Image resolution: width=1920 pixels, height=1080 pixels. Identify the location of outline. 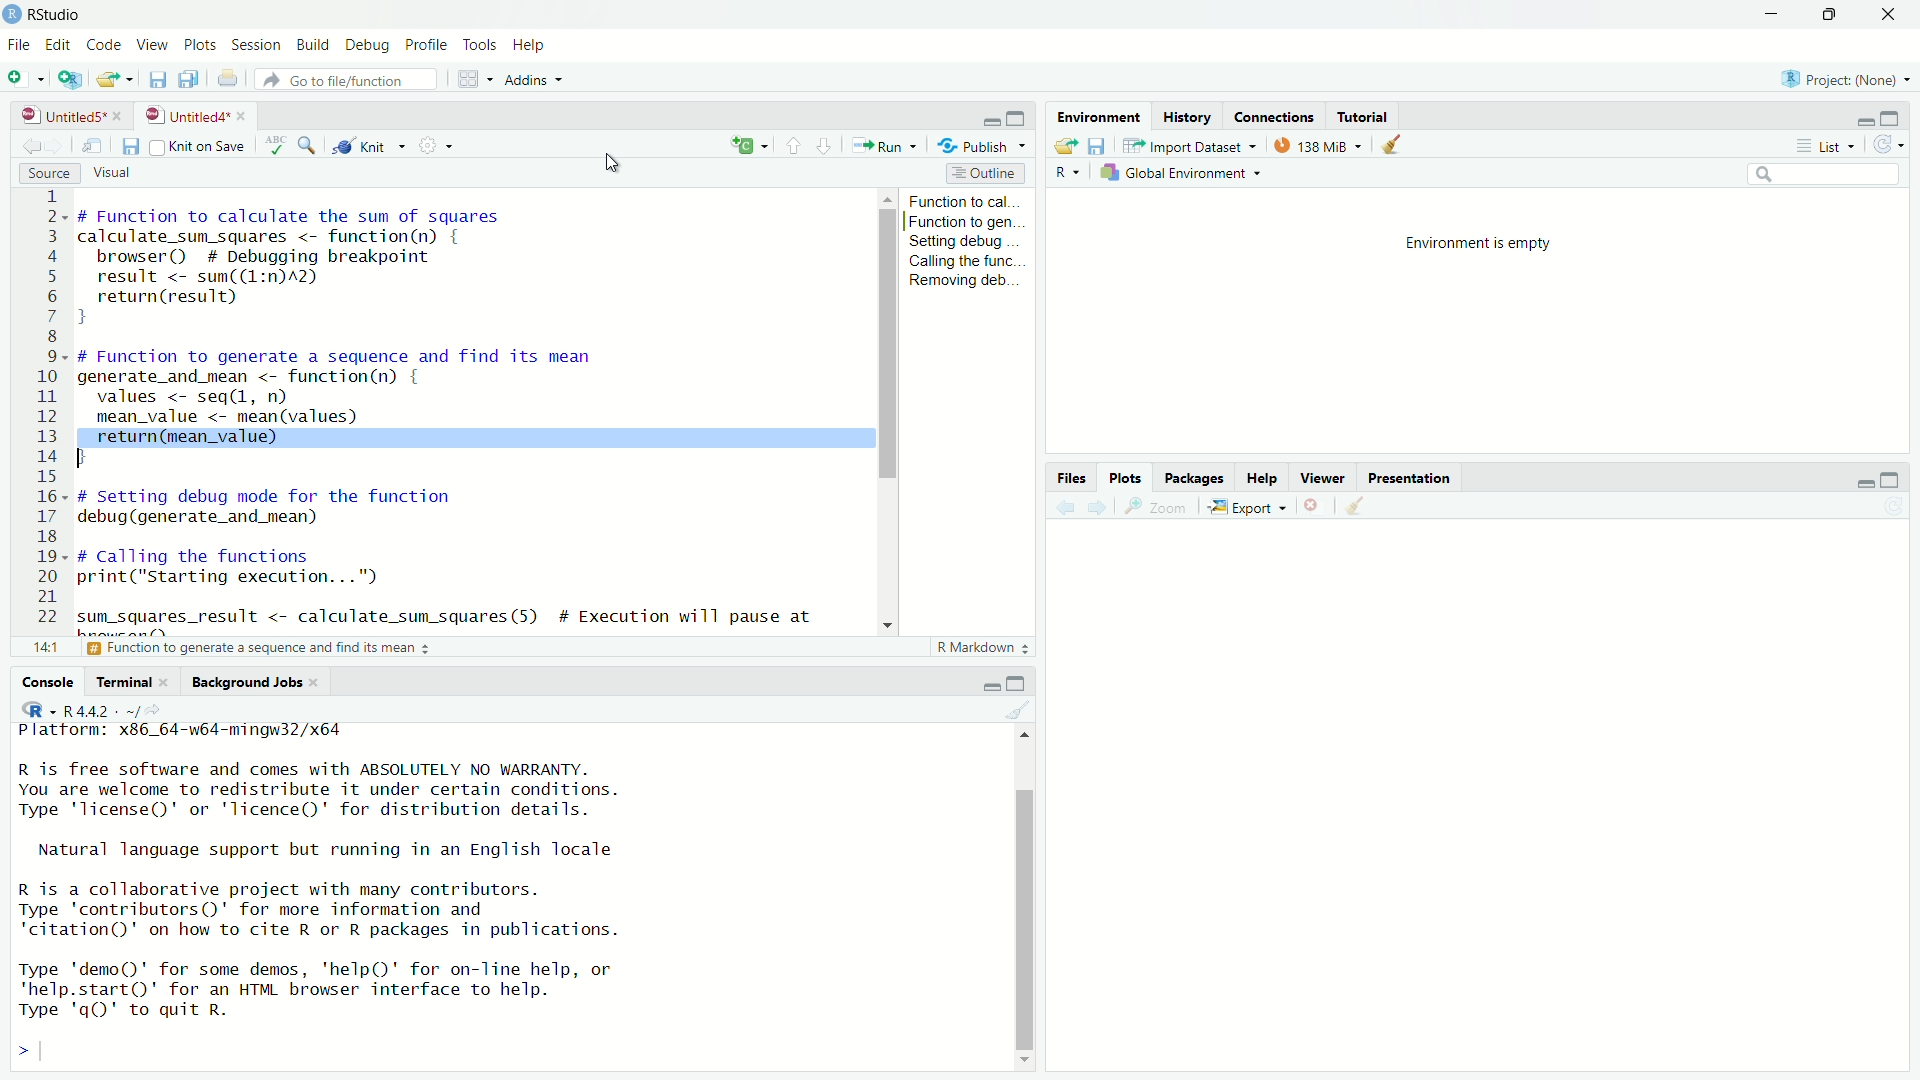
(988, 172).